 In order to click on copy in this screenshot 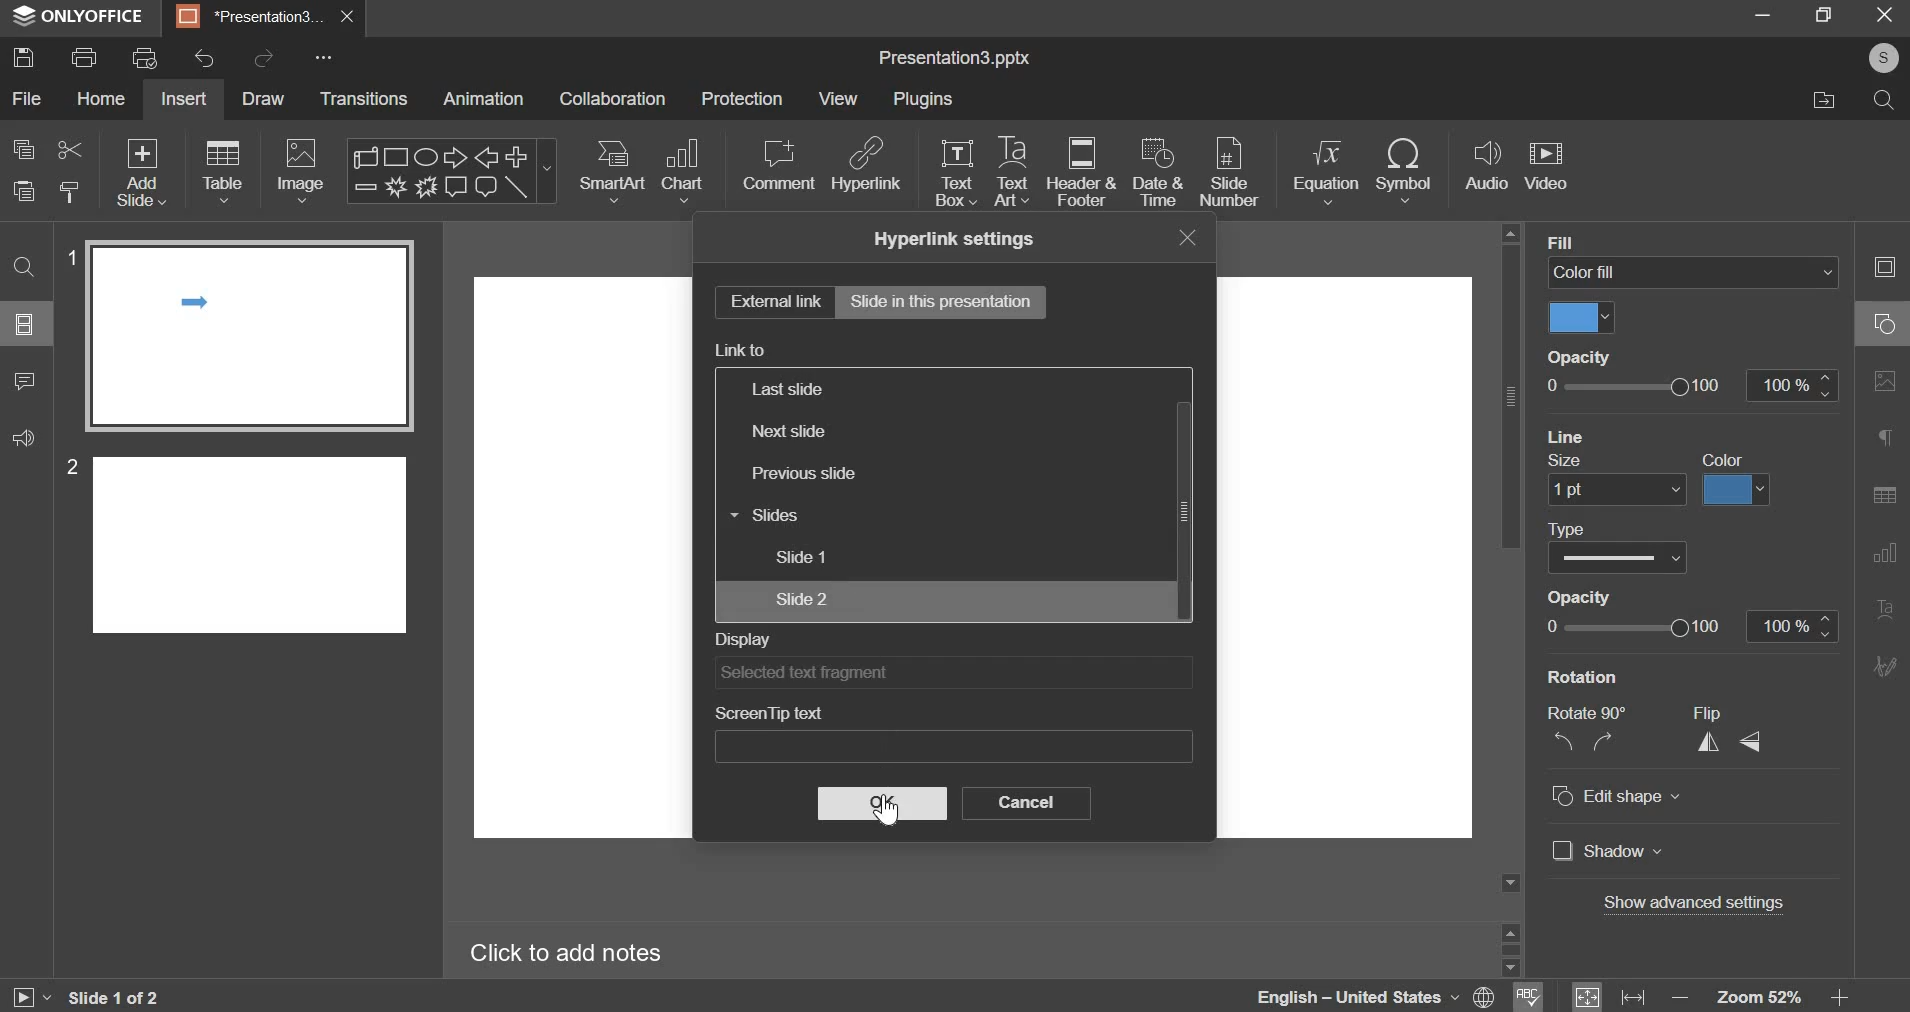, I will do `click(24, 149)`.